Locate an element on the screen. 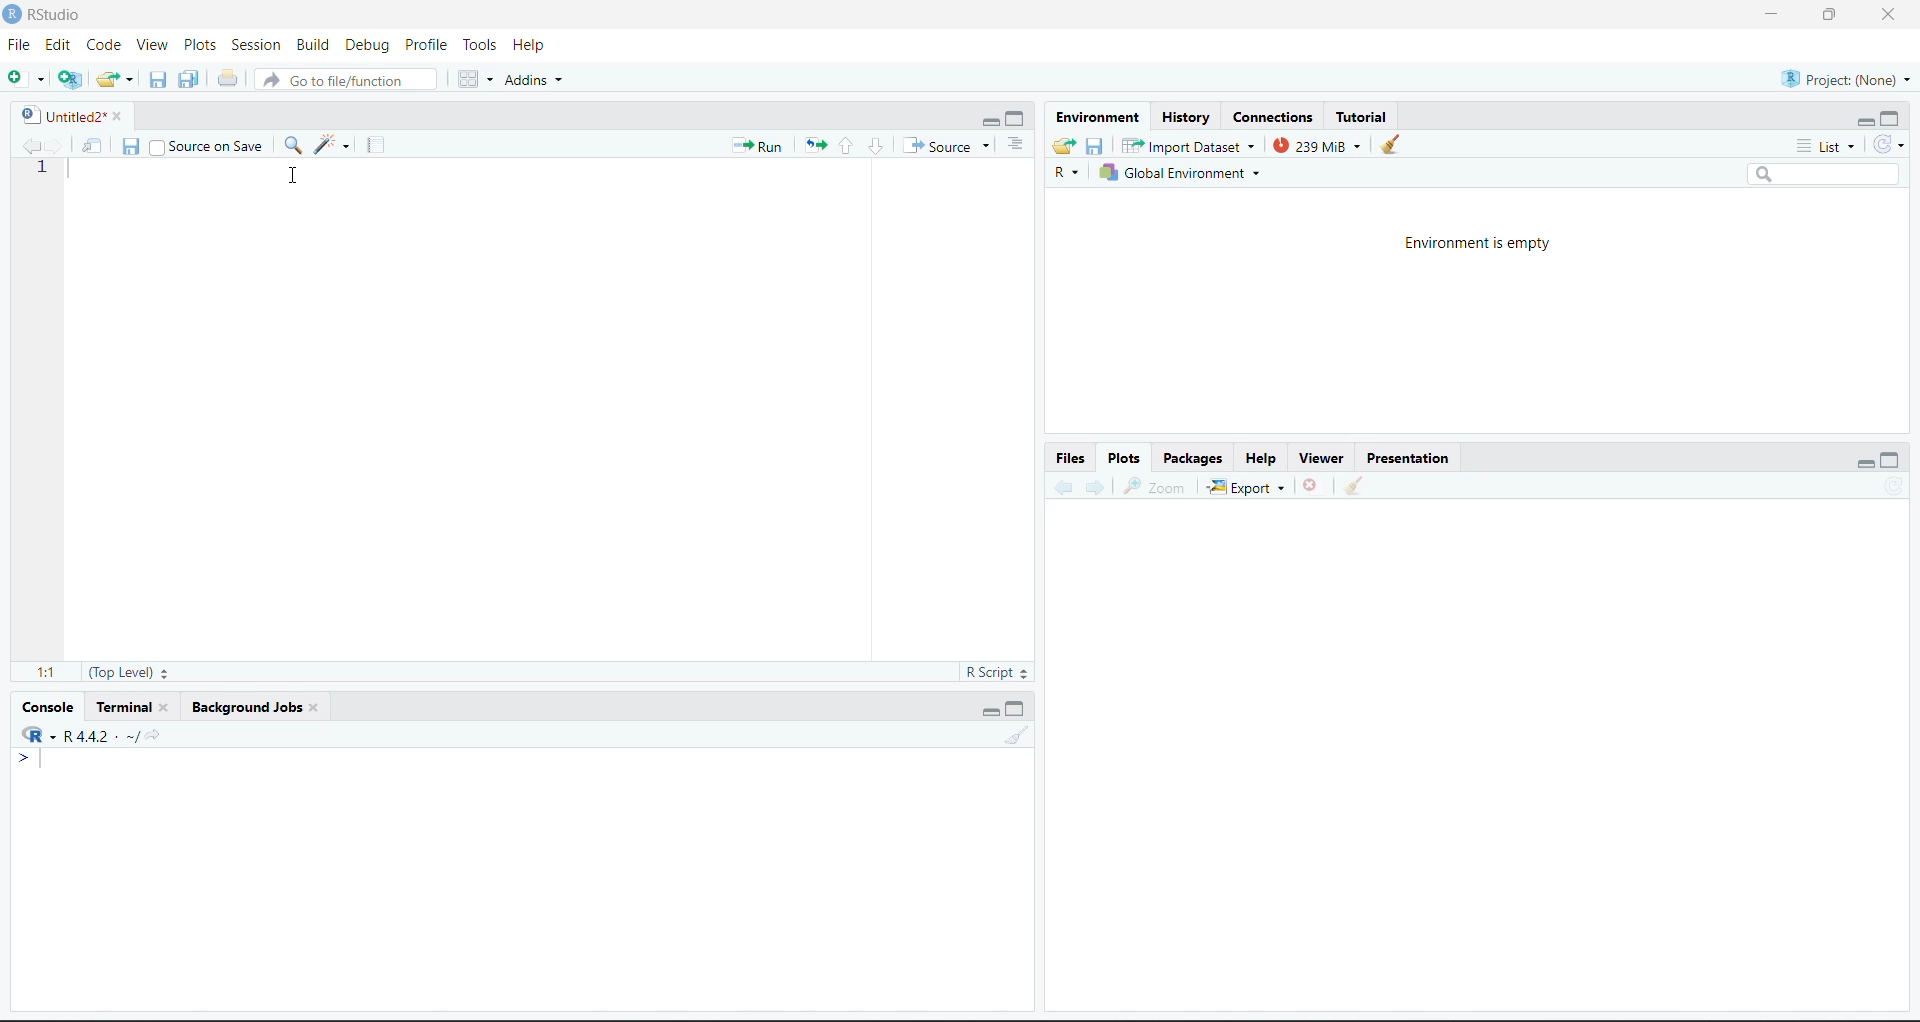  Maximize is located at coordinates (1893, 117).